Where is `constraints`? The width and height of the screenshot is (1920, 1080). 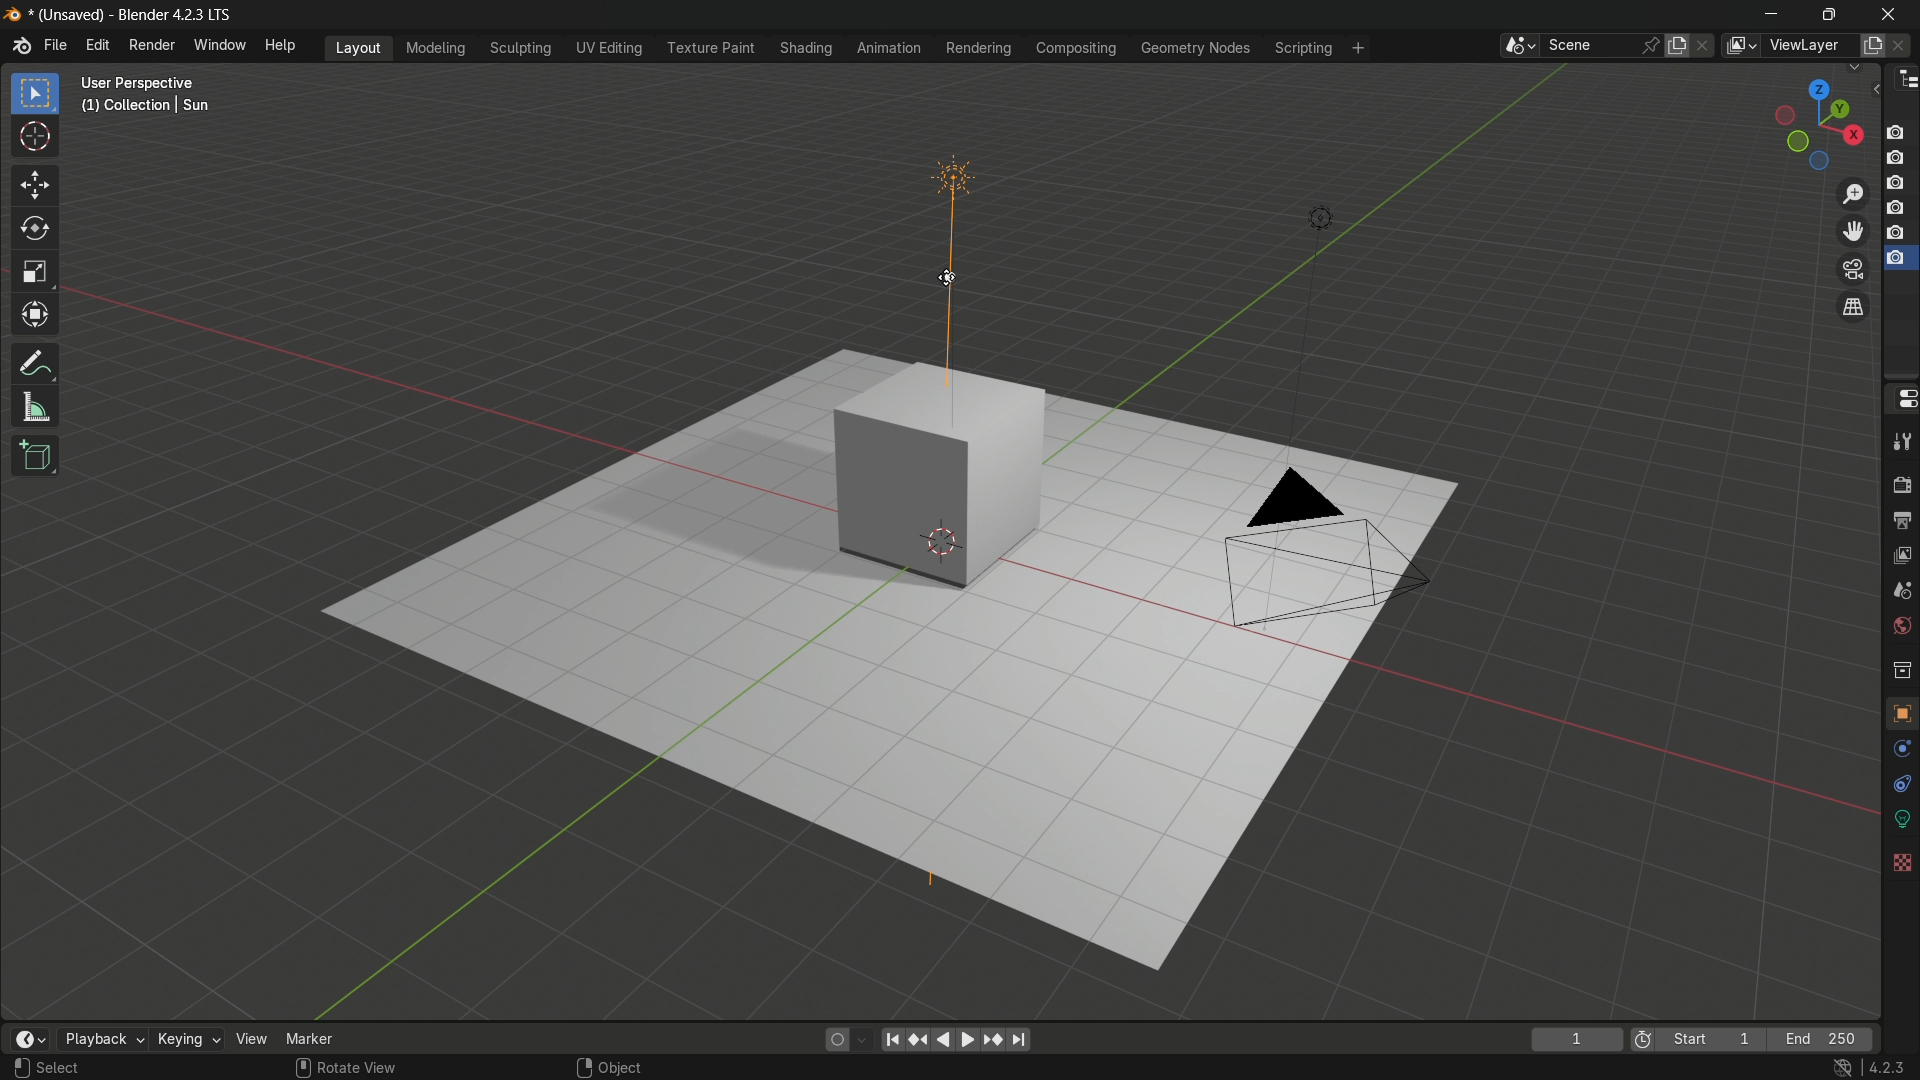
constraints is located at coordinates (1900, 783).